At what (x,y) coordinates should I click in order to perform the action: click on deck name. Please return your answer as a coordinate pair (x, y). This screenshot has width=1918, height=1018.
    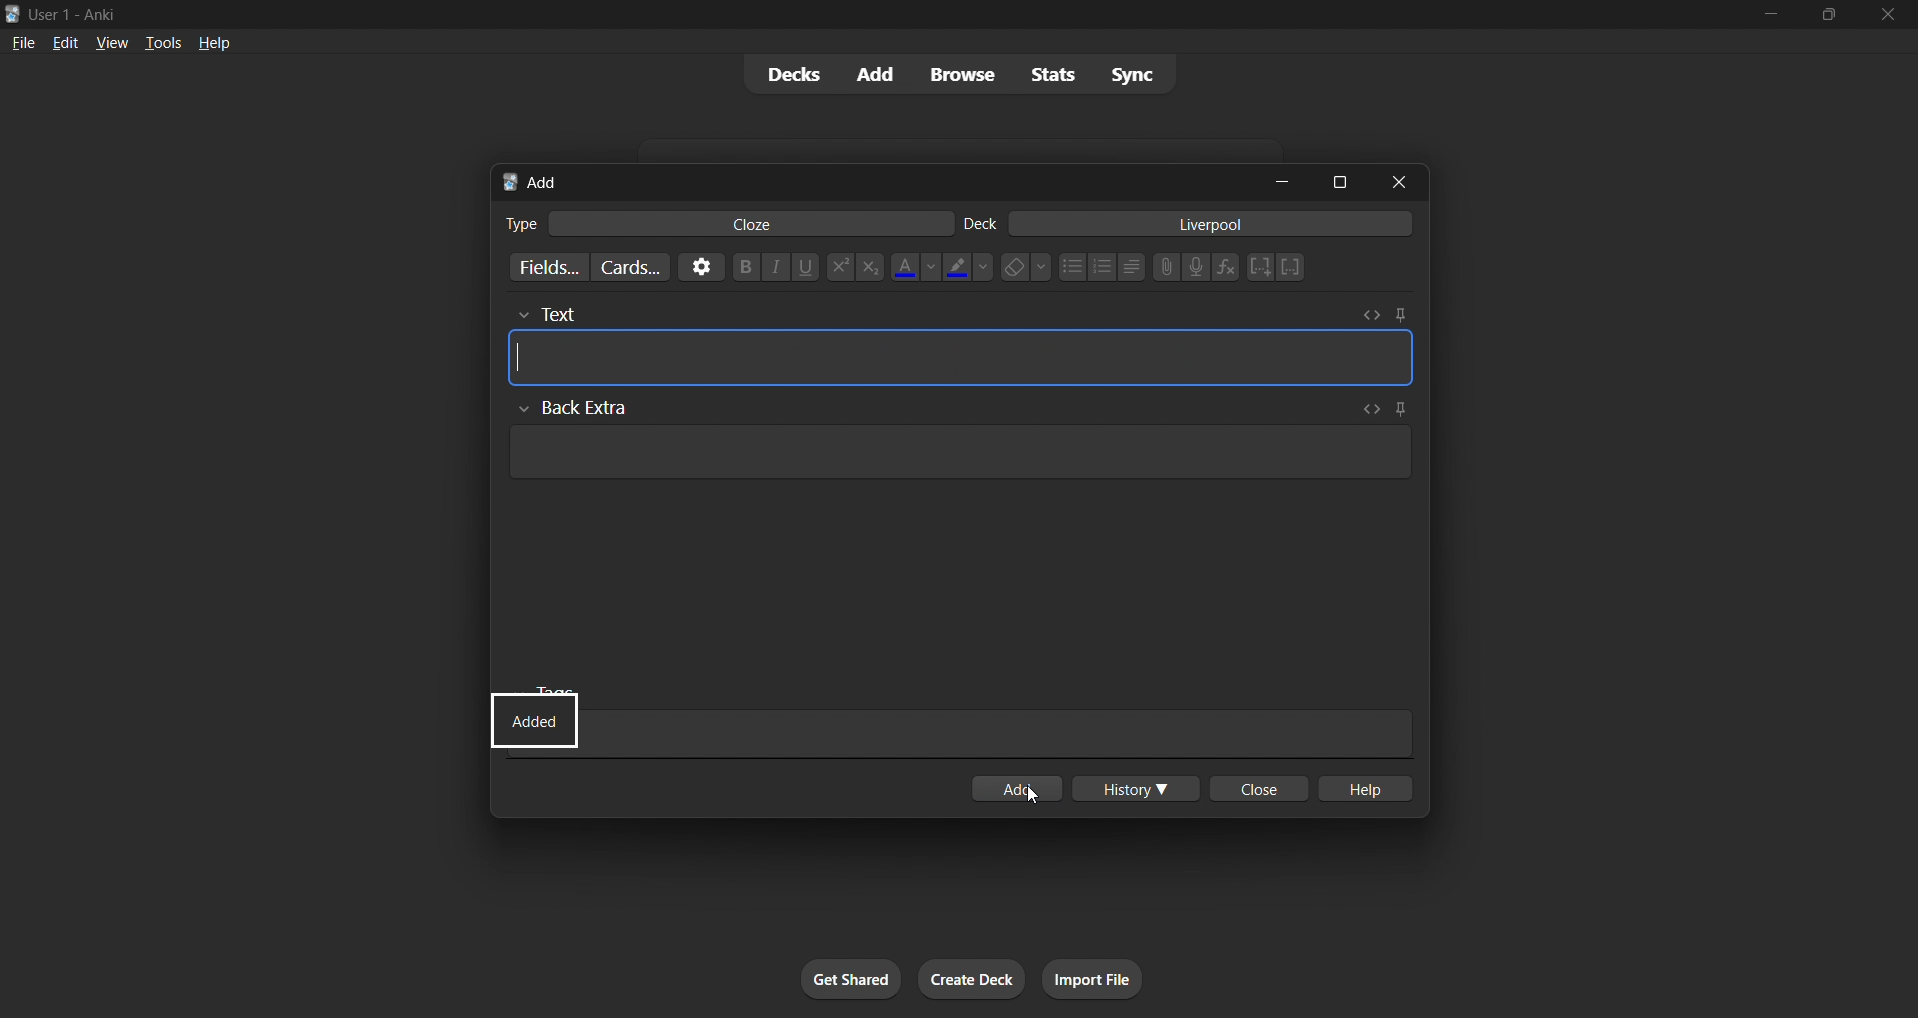
    Looking at the image, I should click on (983, 224).